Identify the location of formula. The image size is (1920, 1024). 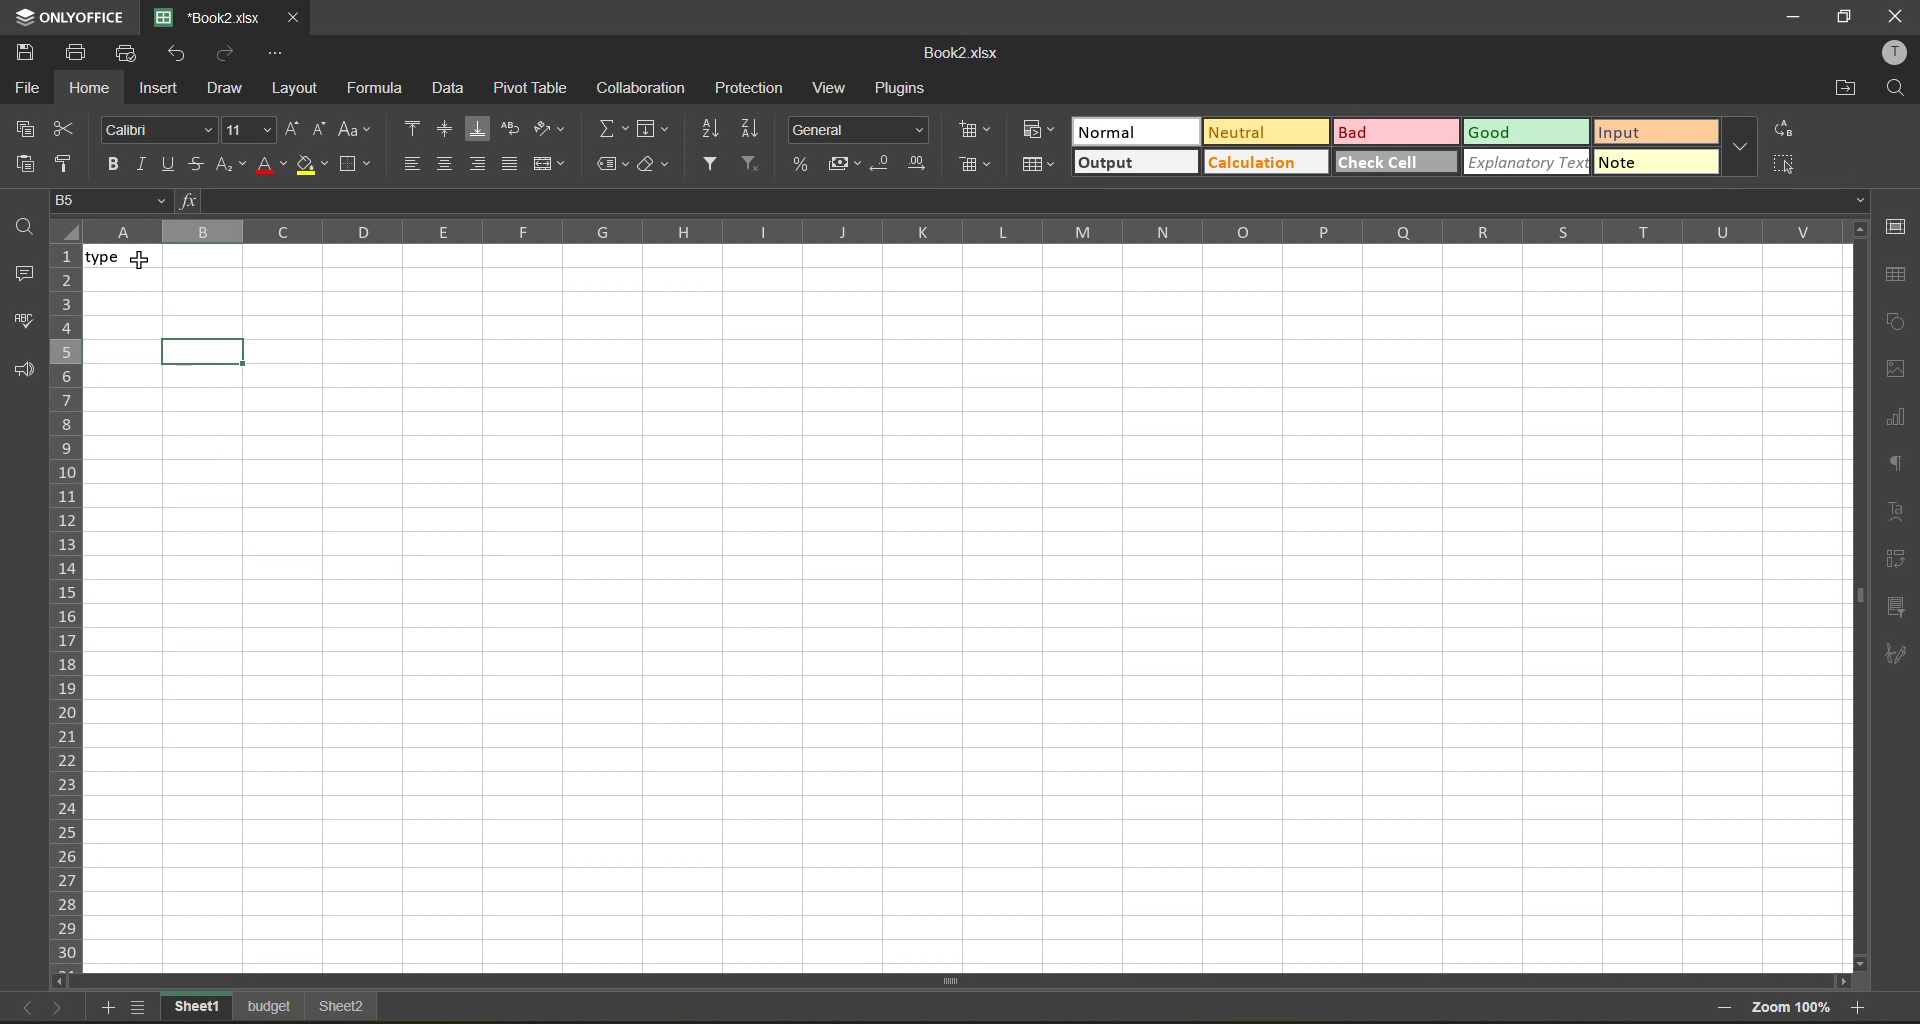
(383, 89).